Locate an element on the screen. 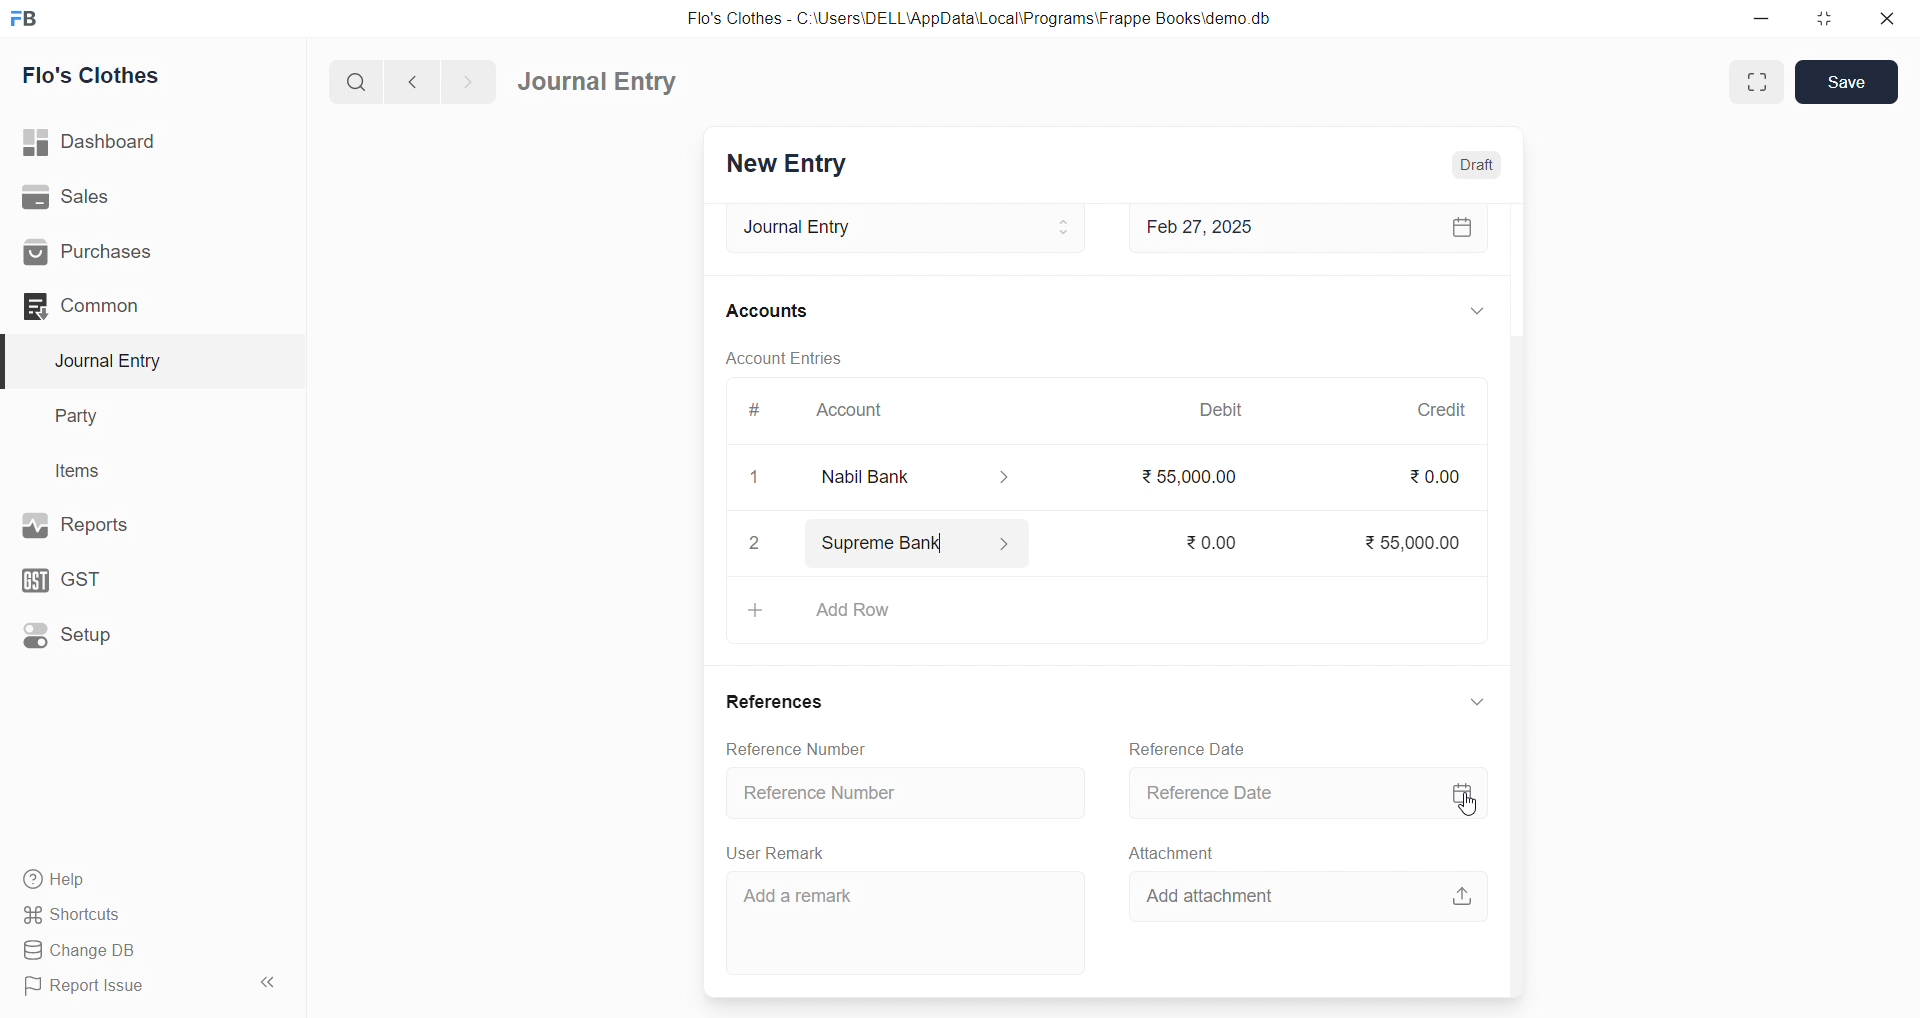 The width and height of the screenshot is (1920, 1018). # is located at coordinates (757, 414).